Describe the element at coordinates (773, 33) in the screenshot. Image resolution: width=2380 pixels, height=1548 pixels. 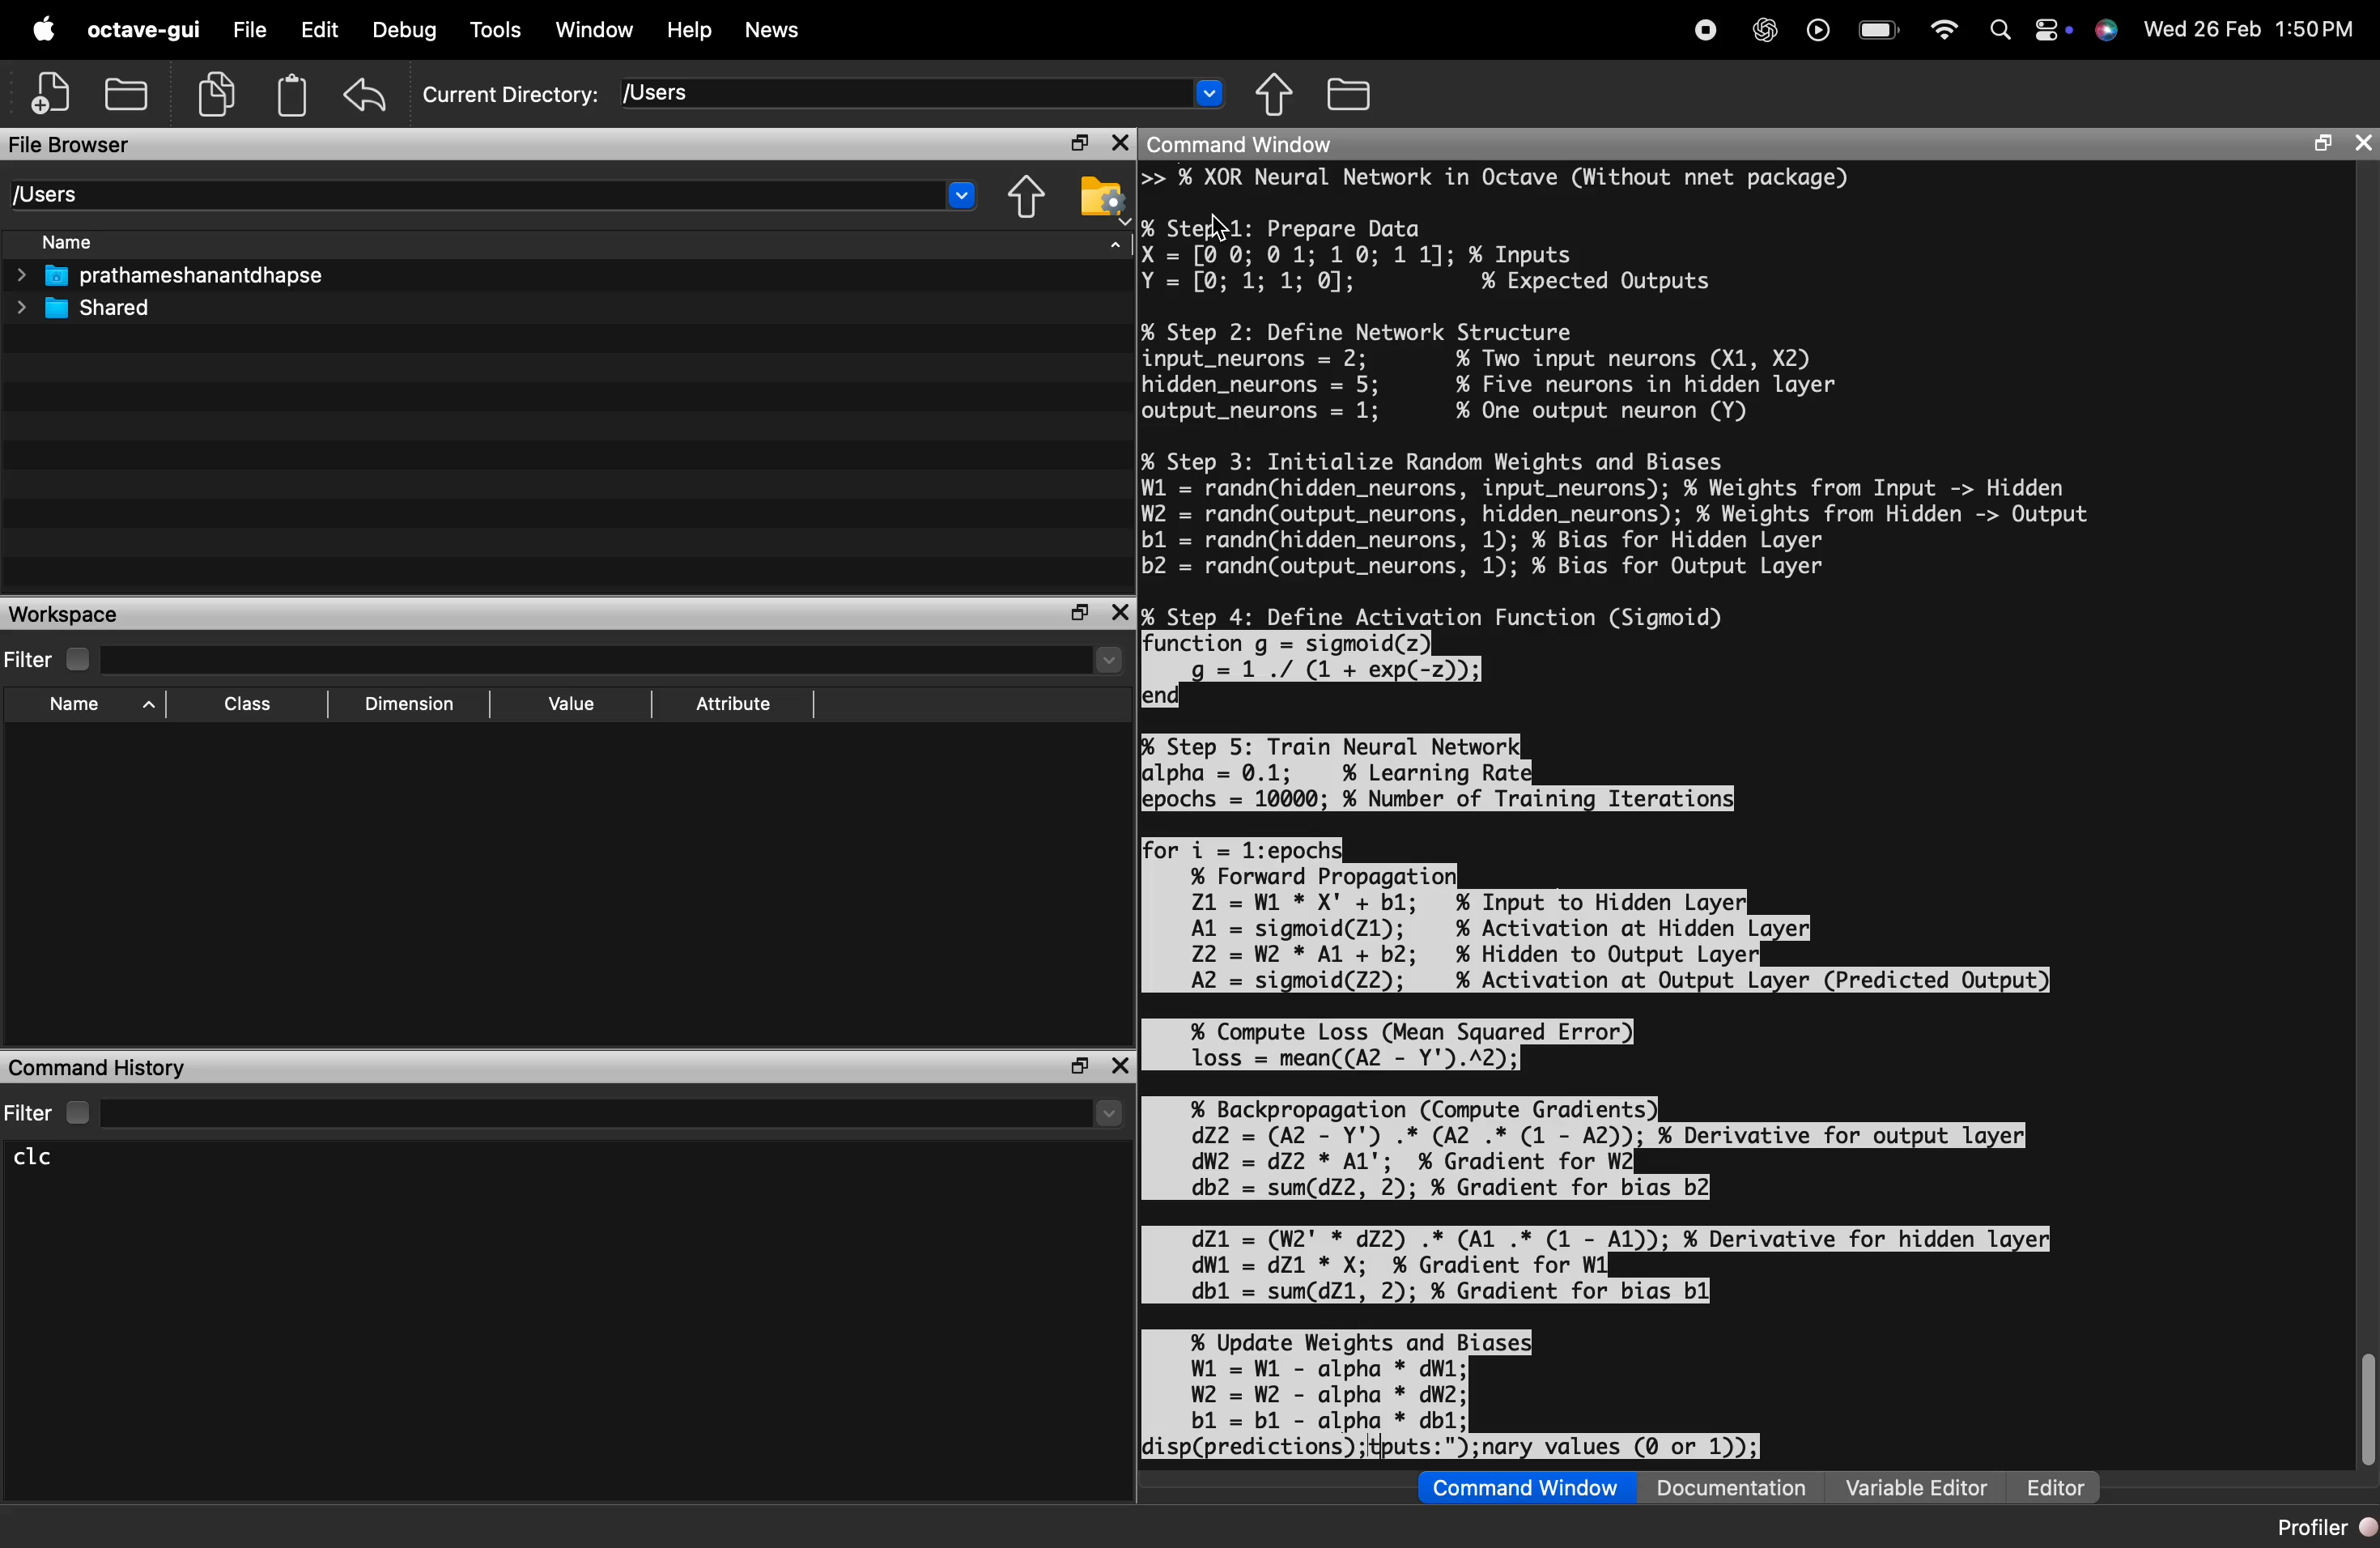
I see `News` at that location.